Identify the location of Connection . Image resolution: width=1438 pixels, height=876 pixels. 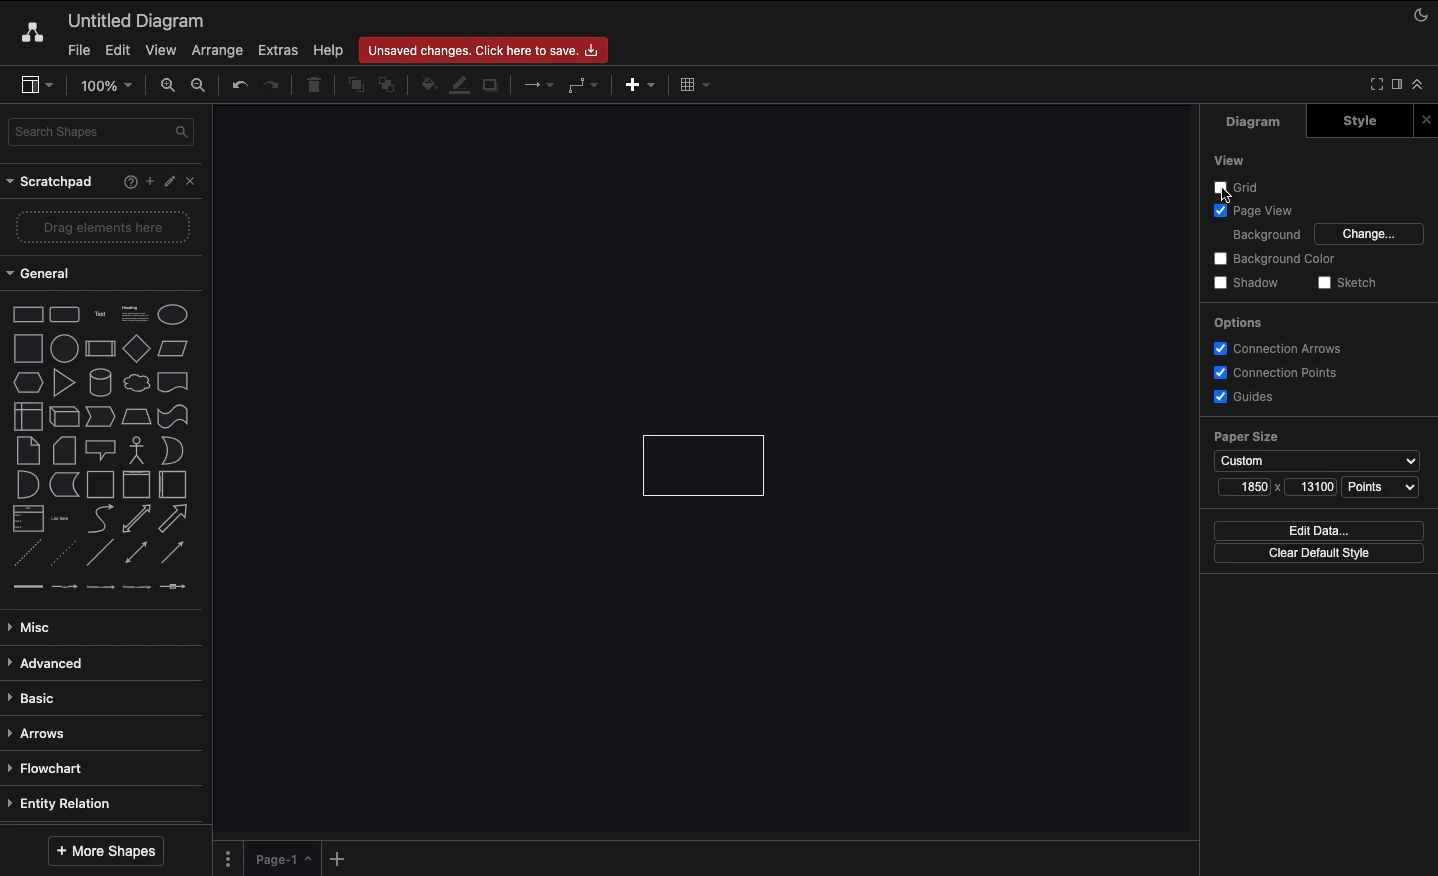
(536, 85).